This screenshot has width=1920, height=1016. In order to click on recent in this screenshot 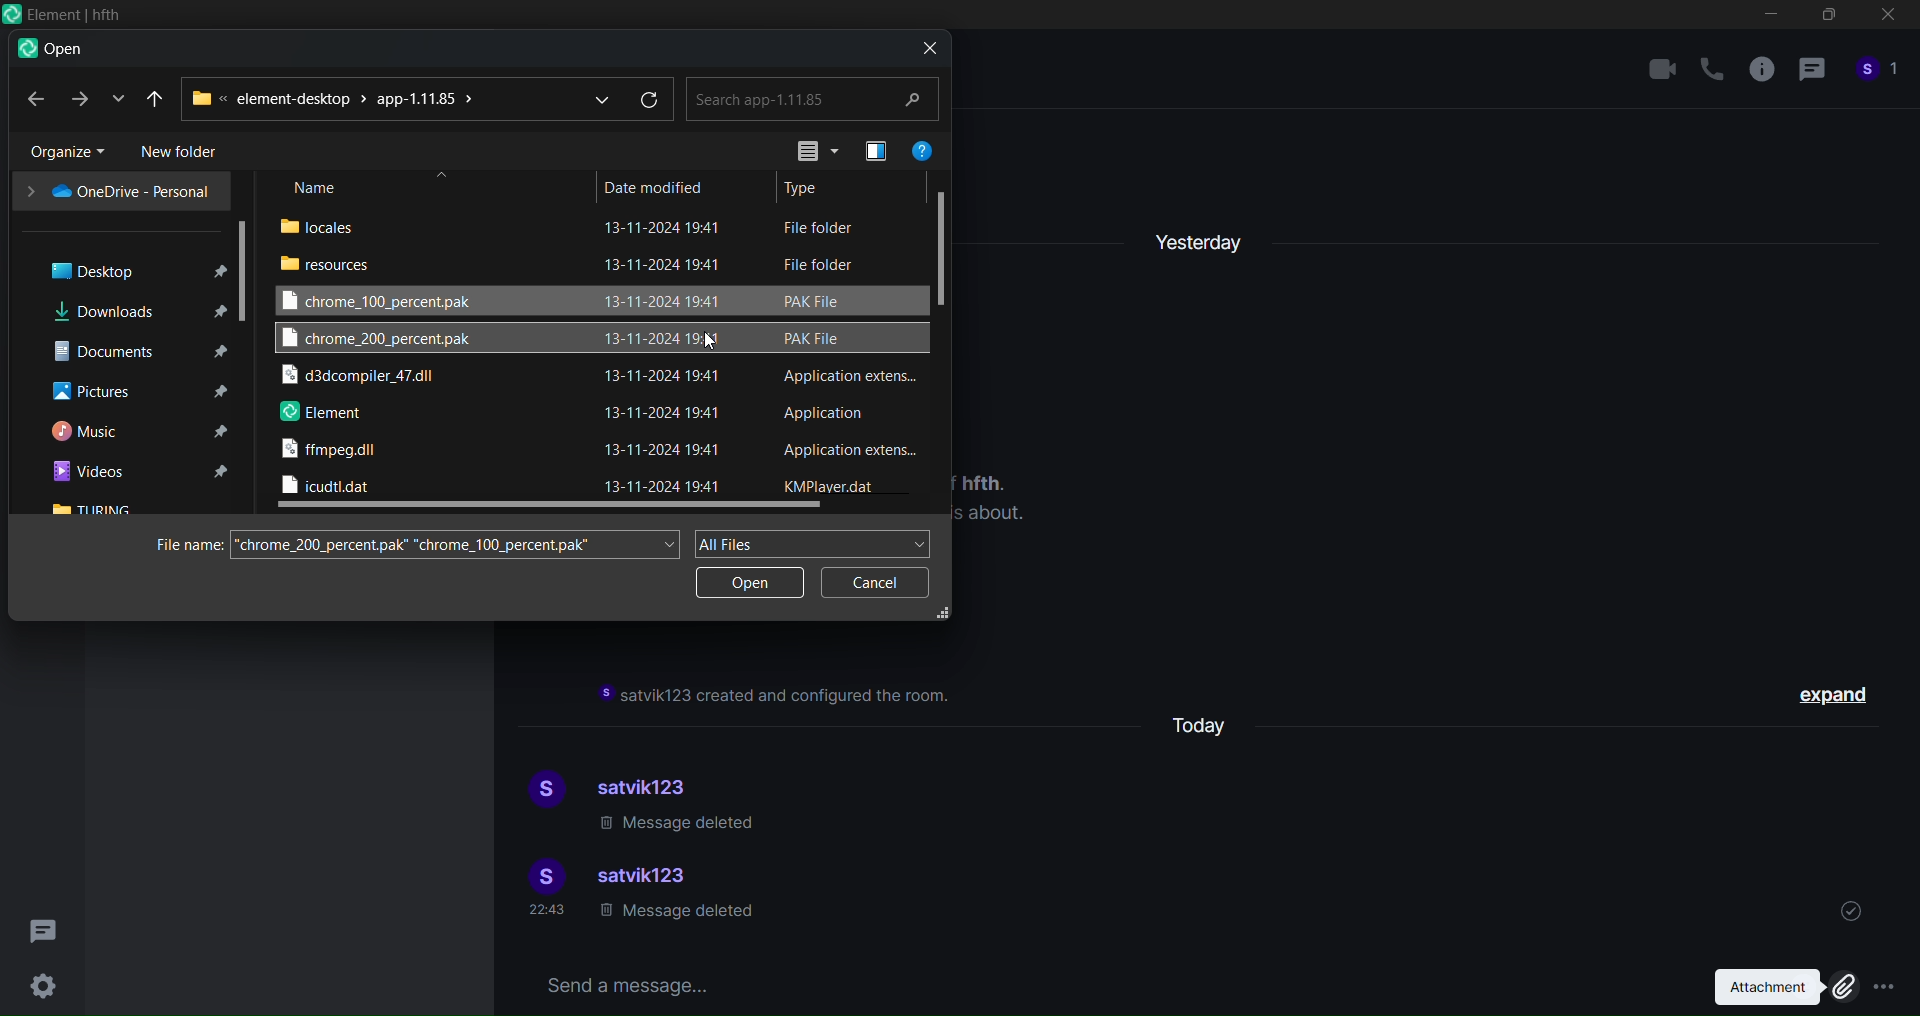, I will do `click(157, 97)`.